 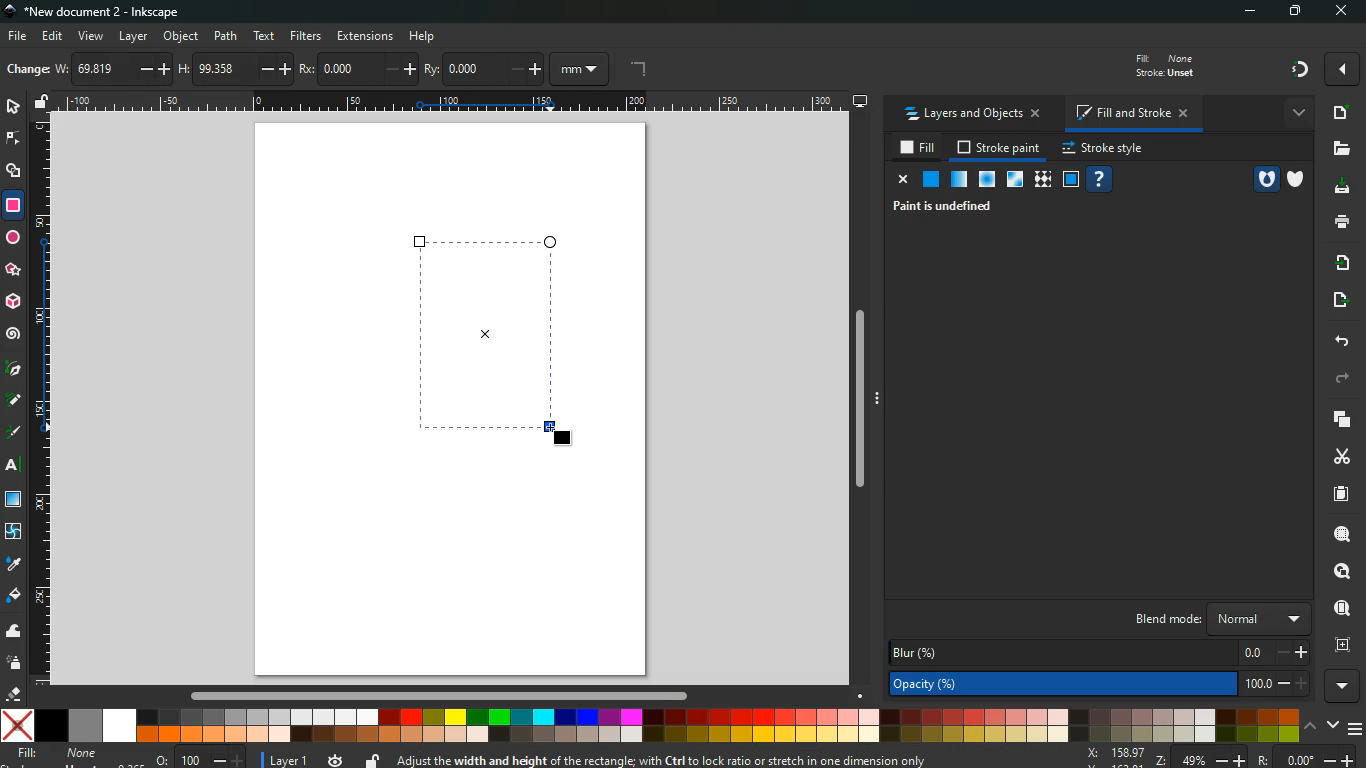 What do you see at coordinates (14, 598) in the screenshot?
I see `fill` at bounding box center [14, 598].